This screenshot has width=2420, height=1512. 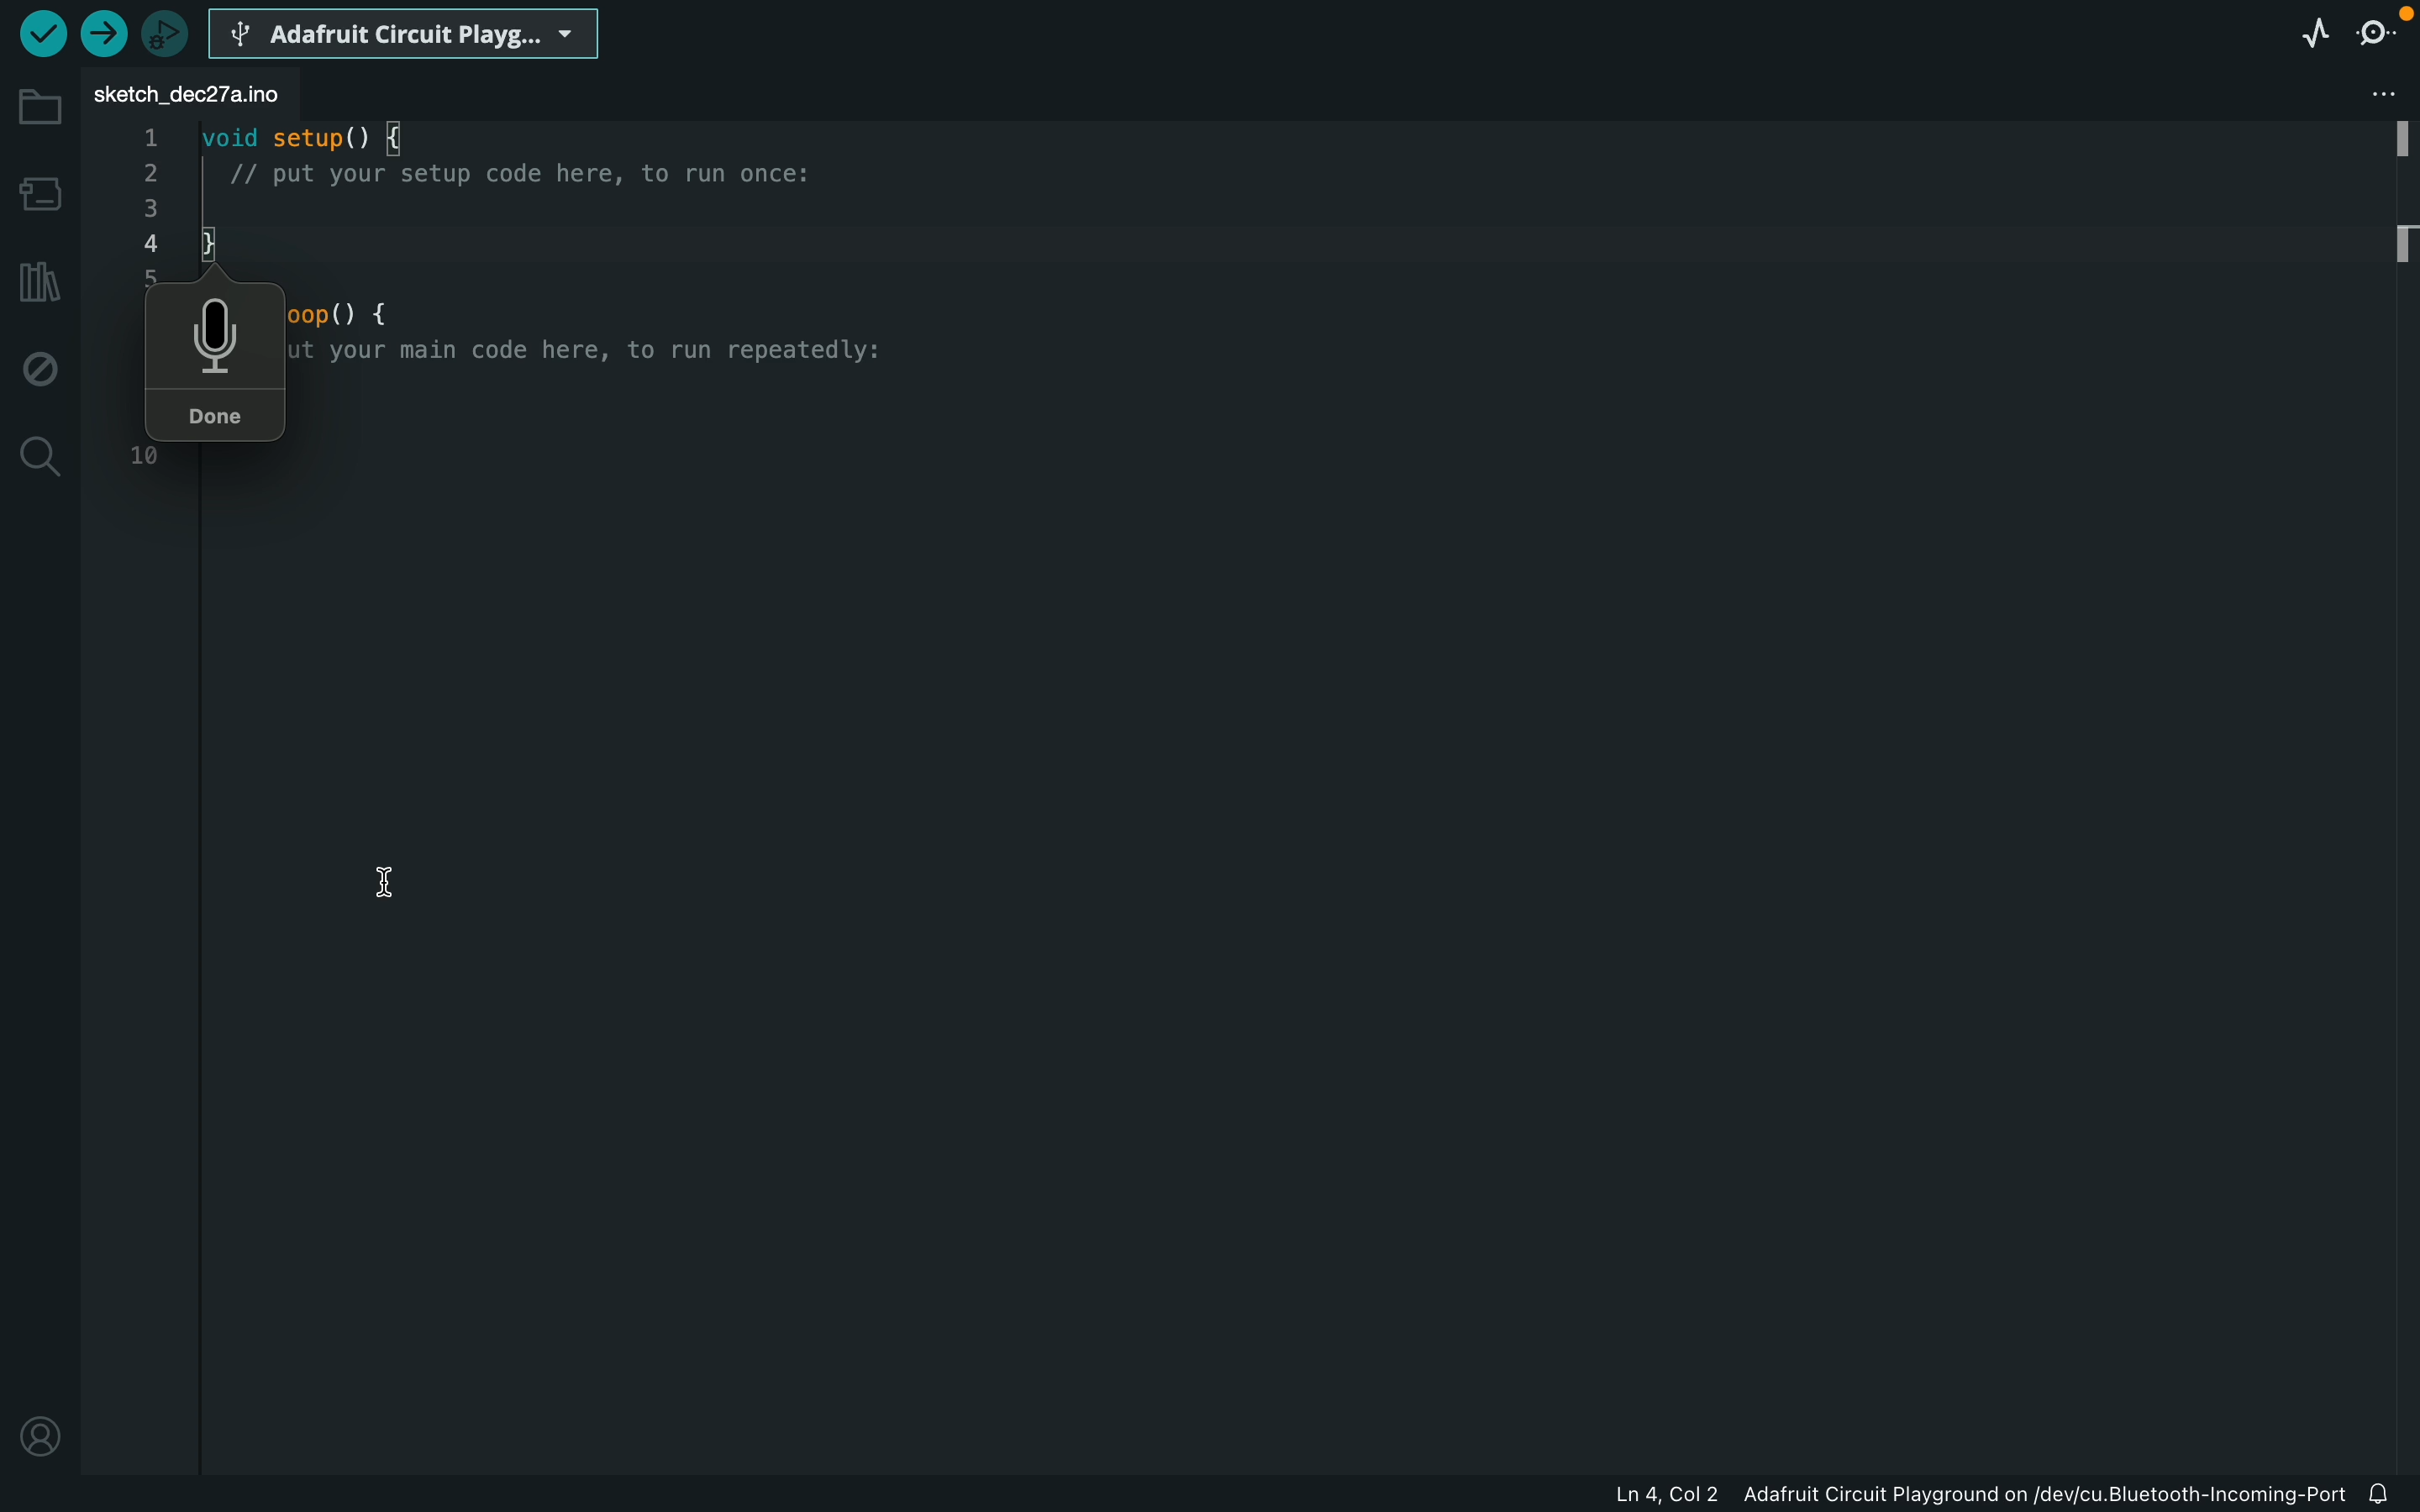 I want to click on verify, so click(x=109, y=32).